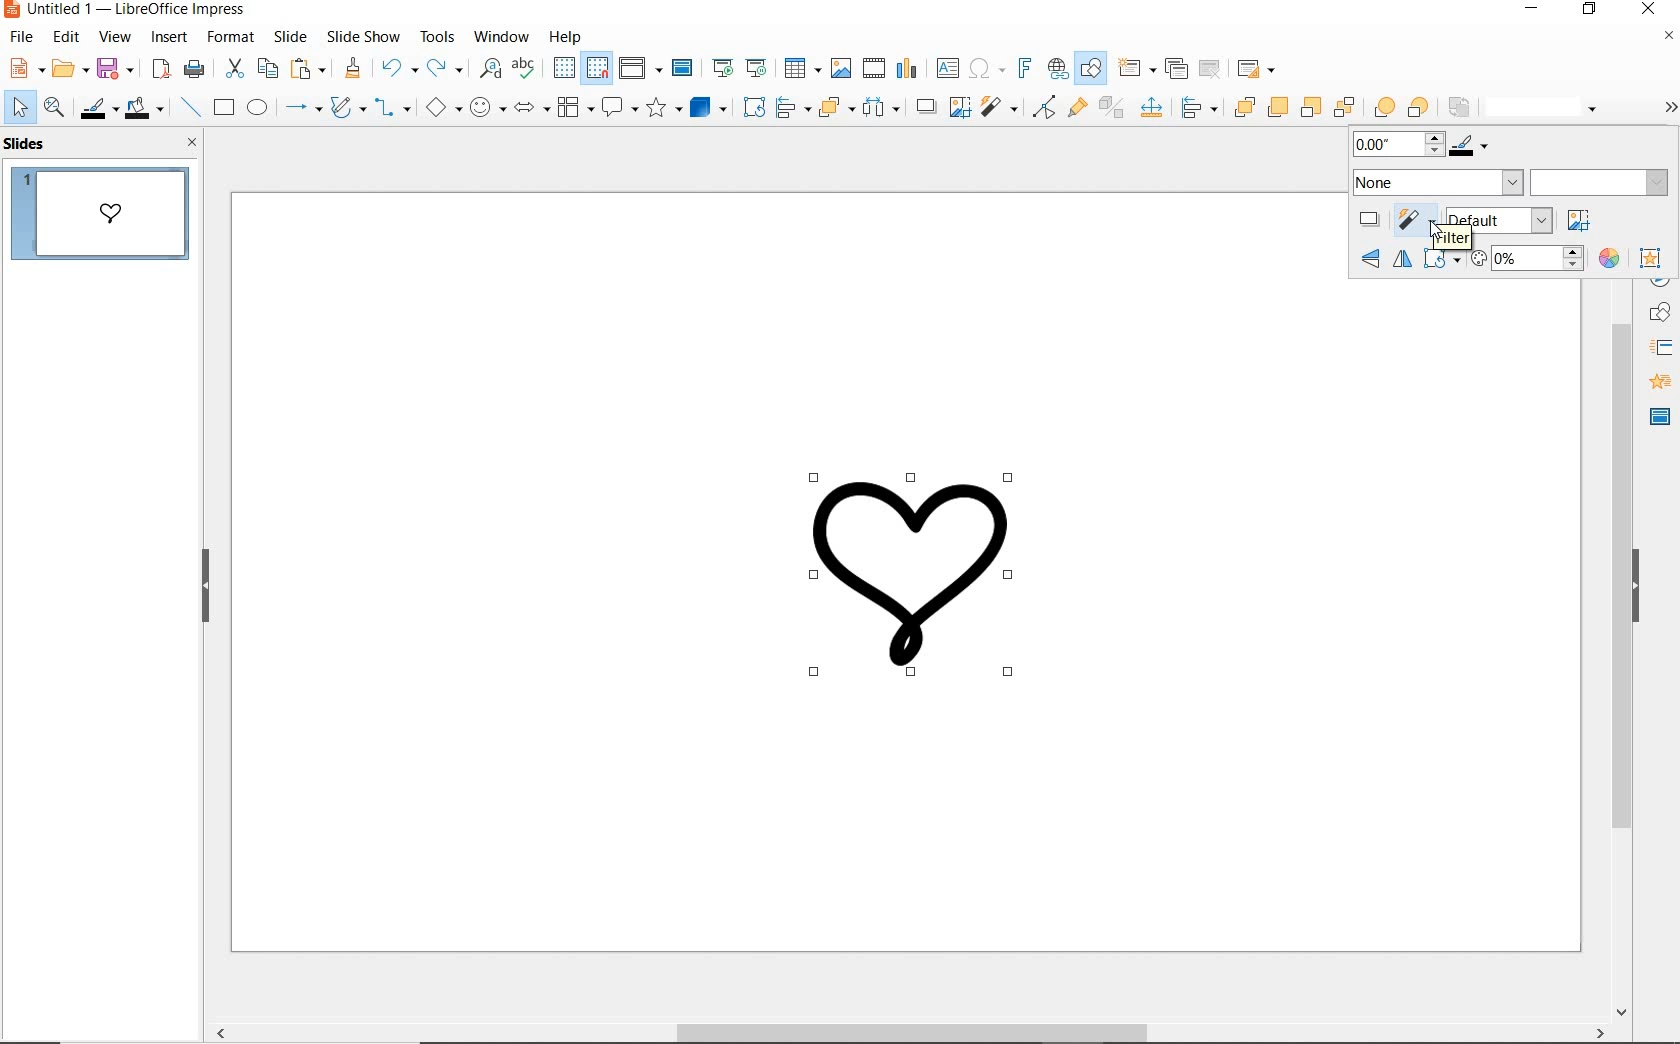  I want to click on STYLES, so click(1661, 345).